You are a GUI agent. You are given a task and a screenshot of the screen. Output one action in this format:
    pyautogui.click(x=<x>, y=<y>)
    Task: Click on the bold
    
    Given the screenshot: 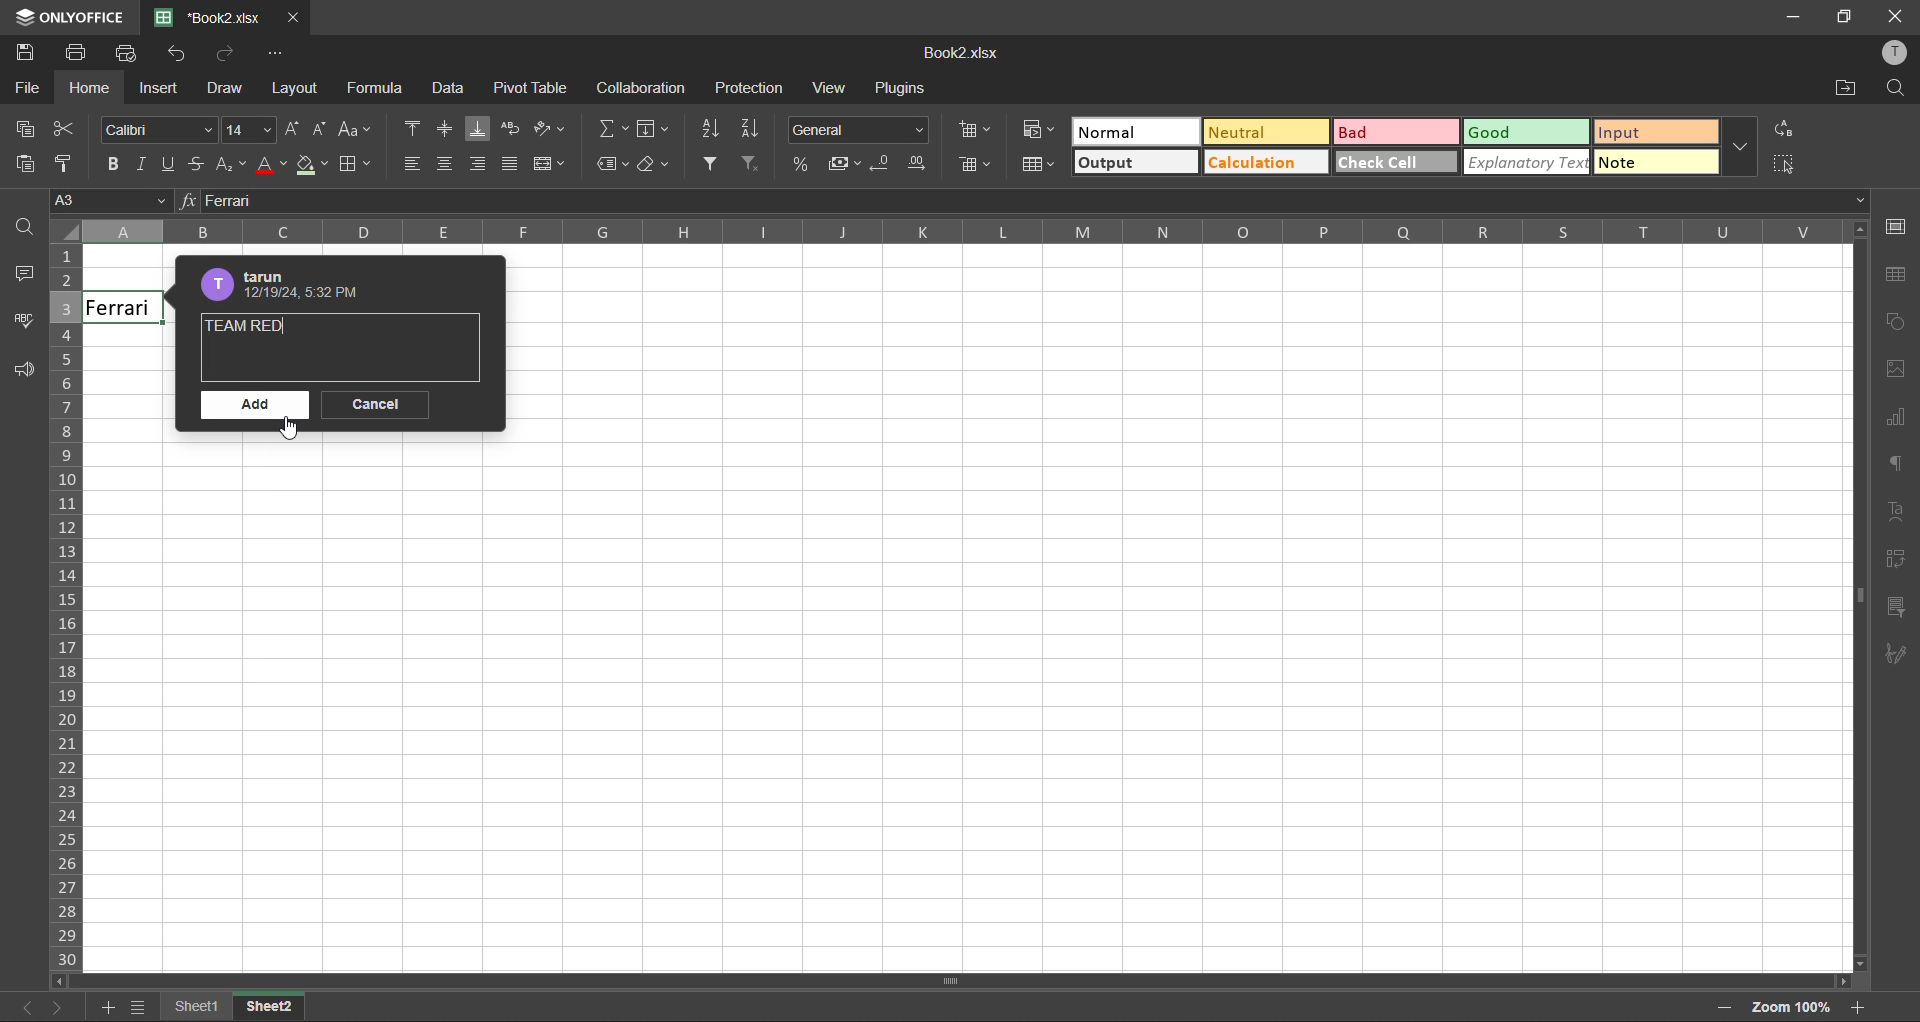 What is the action you would take?
    pyautogui.click(x=108, y=166)
    